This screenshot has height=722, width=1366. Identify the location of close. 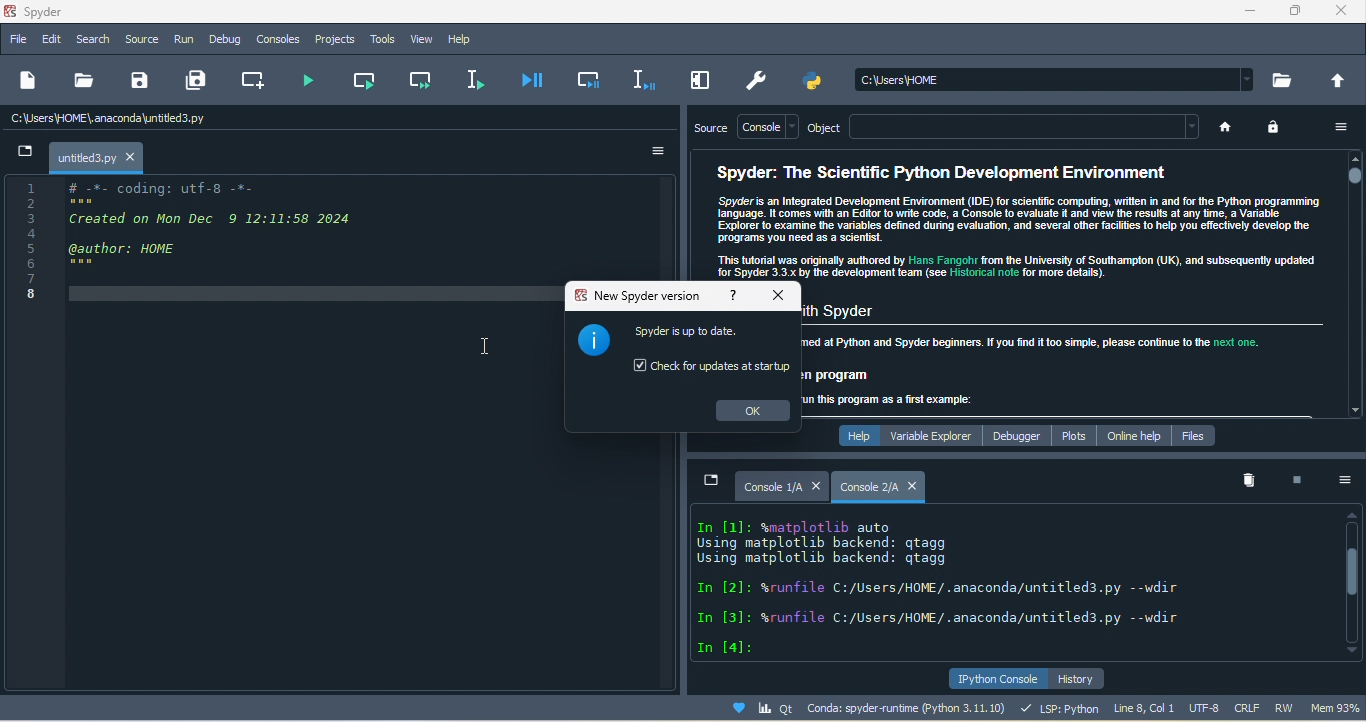
(132, 157).